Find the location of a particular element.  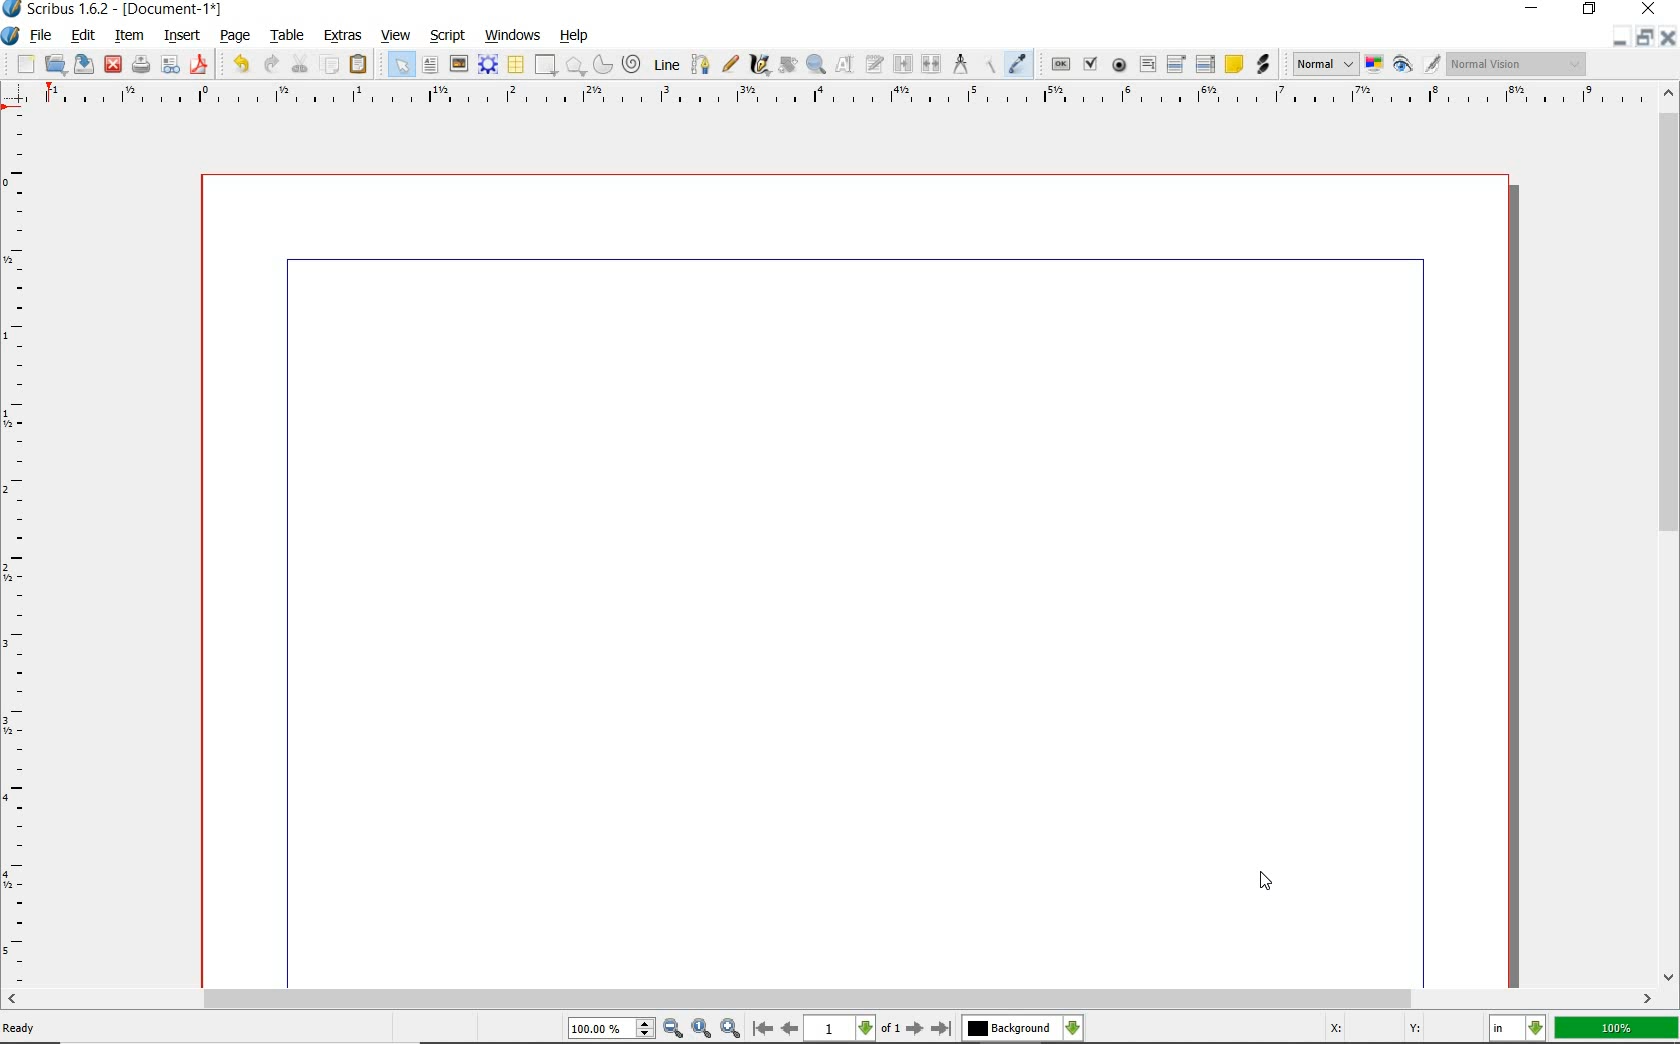

visual appearance of the display is located at coordinates (1518, 63).